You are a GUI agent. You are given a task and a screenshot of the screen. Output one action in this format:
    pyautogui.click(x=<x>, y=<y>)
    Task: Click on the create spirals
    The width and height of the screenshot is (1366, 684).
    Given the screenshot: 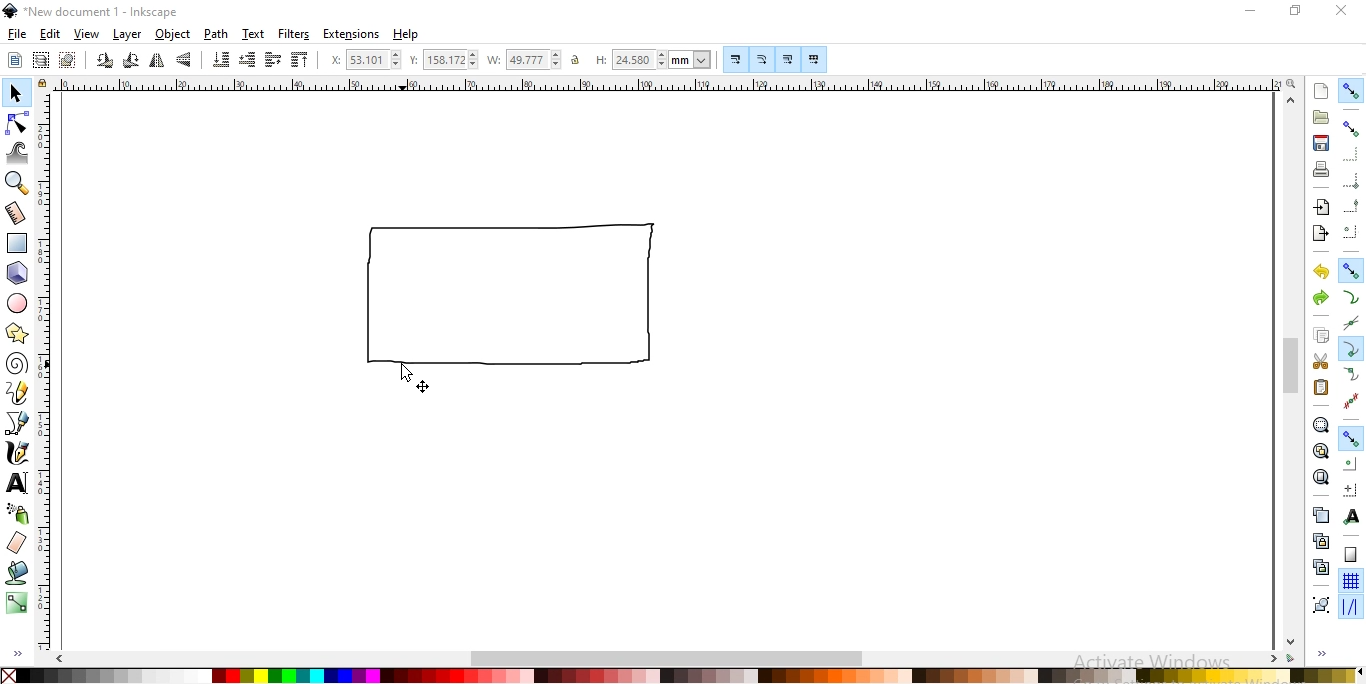 What is the action you would take?
    pyautogui.click(x=18, y=364)
    